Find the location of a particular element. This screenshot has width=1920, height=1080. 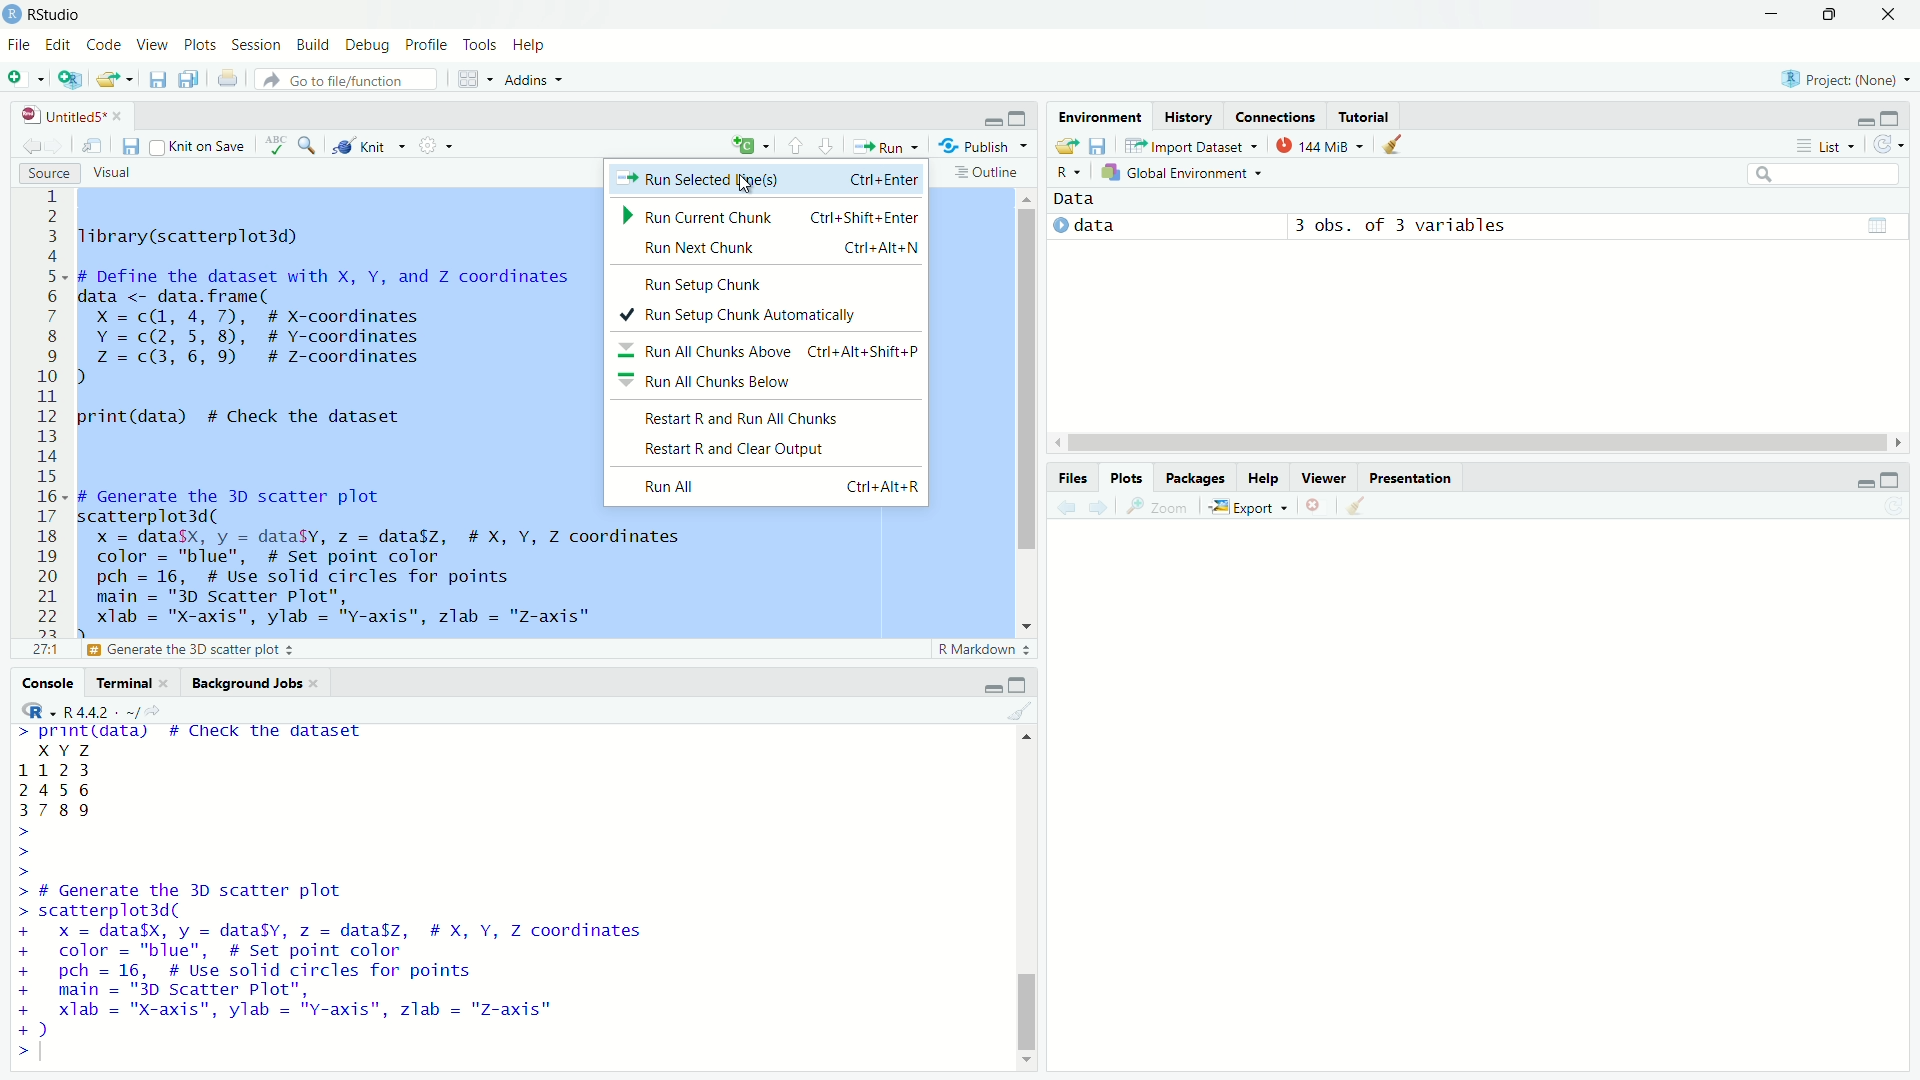

help is located at coordinates (533, 46).